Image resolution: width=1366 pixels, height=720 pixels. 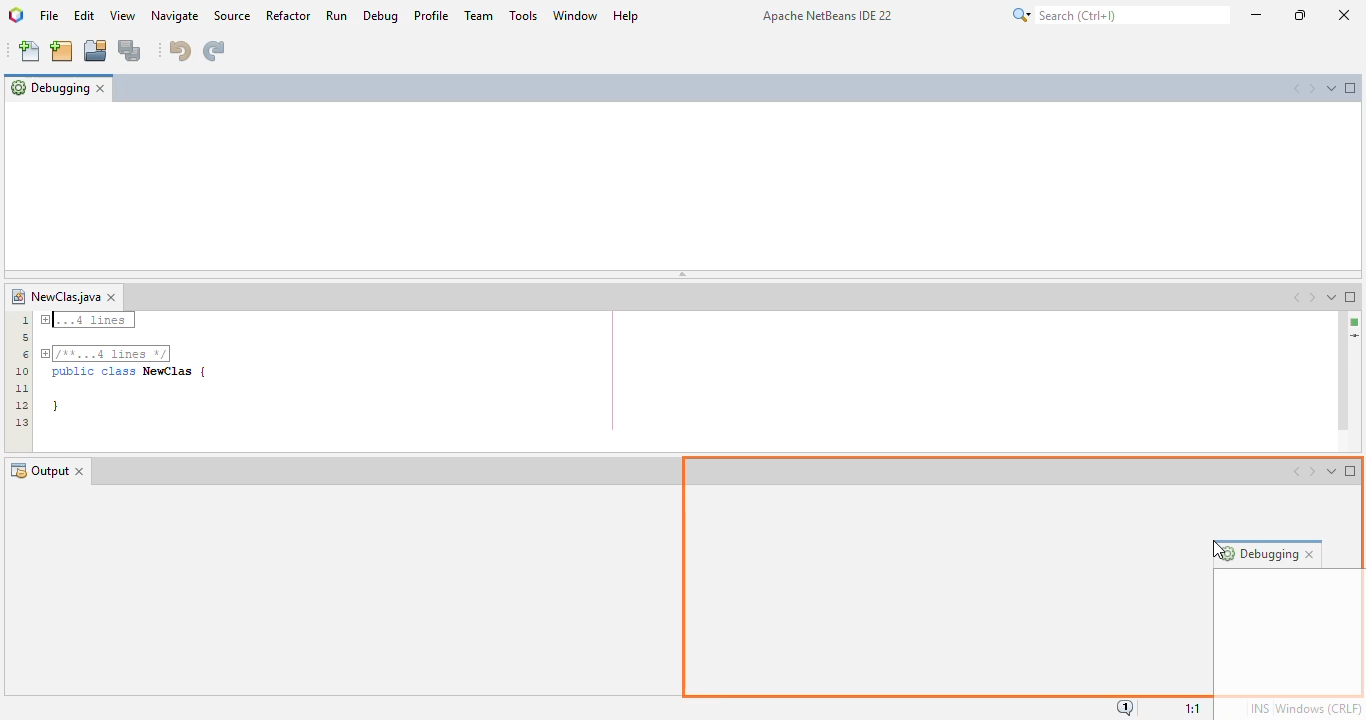 What do you see at coordinates (1310, 89) in the screenshot?
I see `scroll documents right` at bounding box center [1310, 89].